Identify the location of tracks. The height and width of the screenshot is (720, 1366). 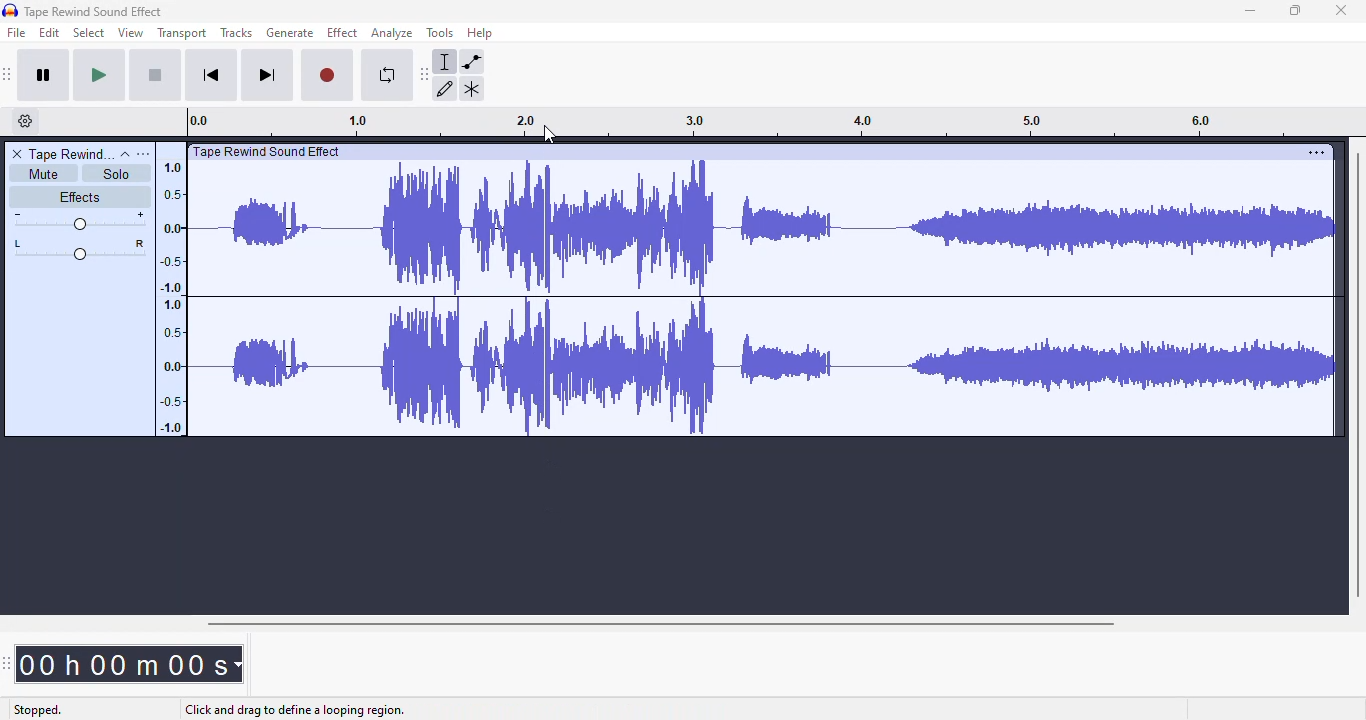
(237, 33).